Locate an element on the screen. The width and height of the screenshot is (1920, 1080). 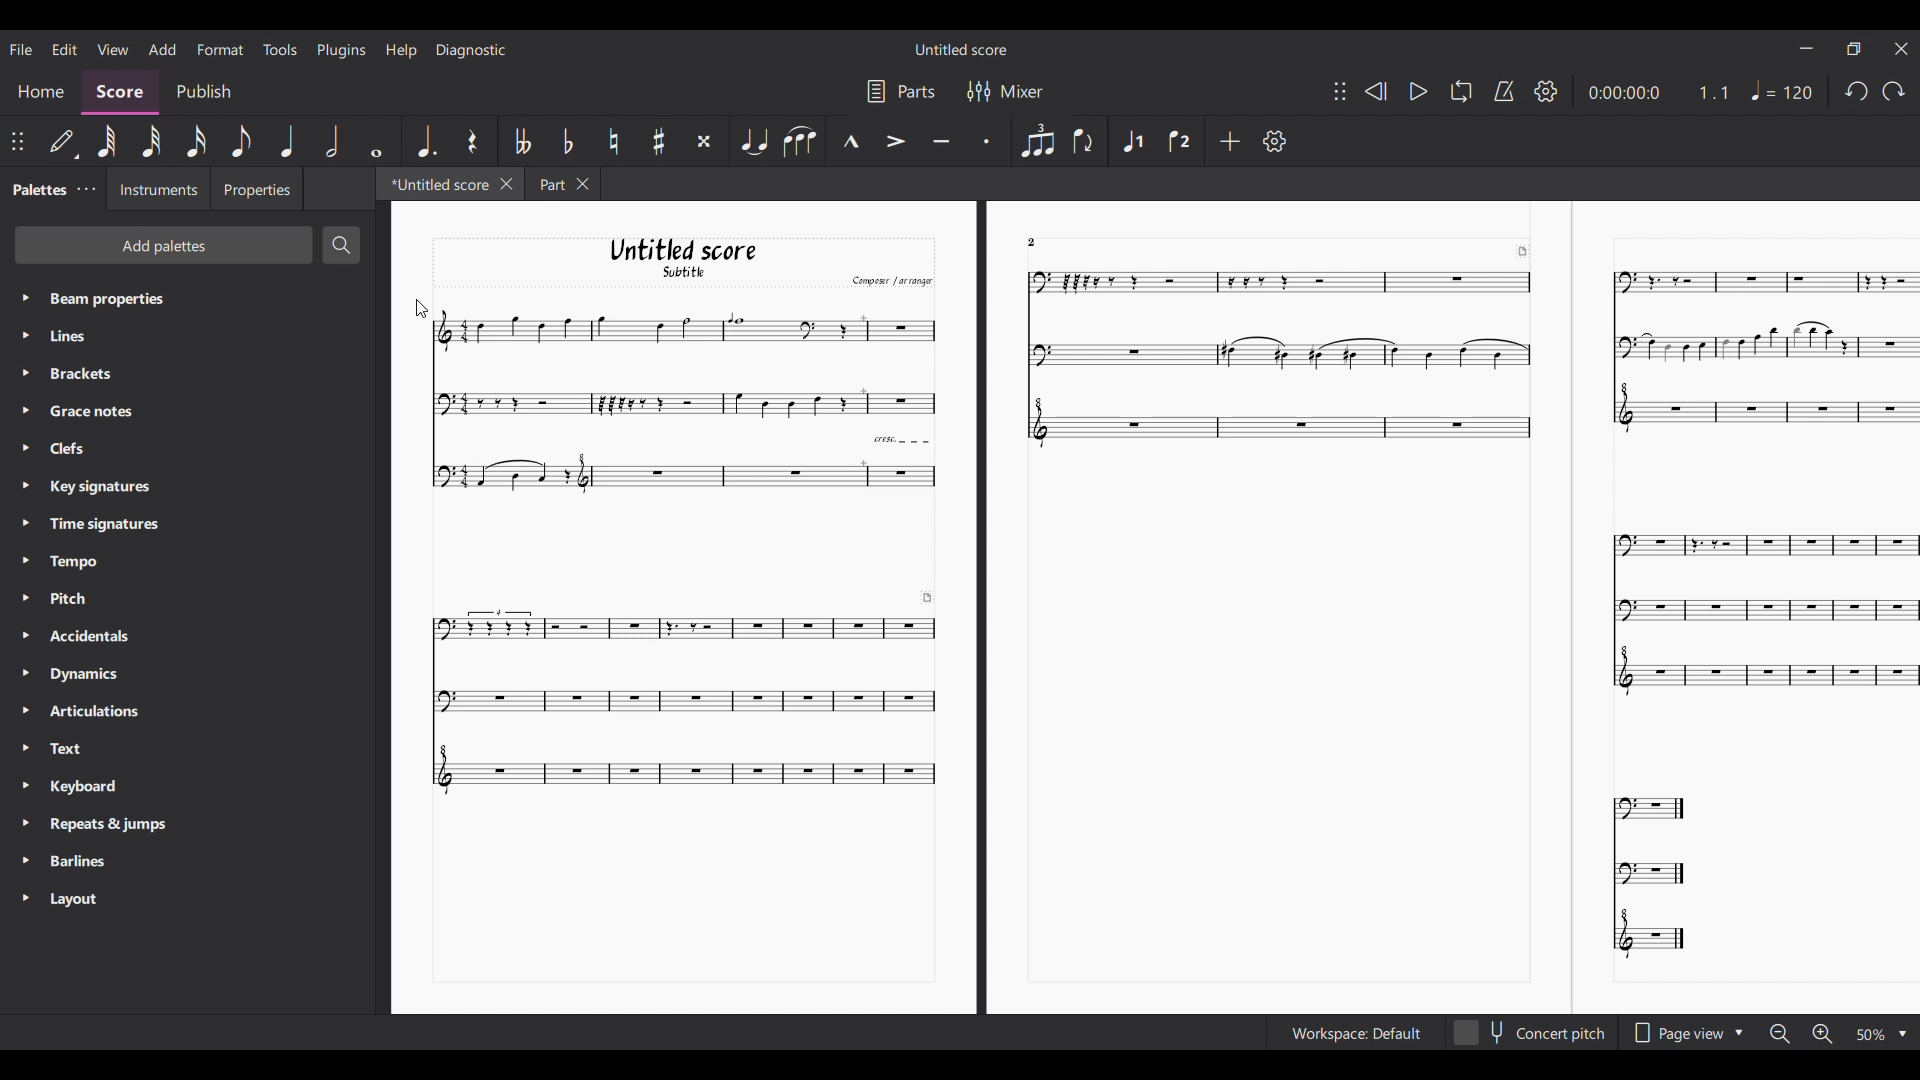
Staccato is located at coordinates (985, 140).